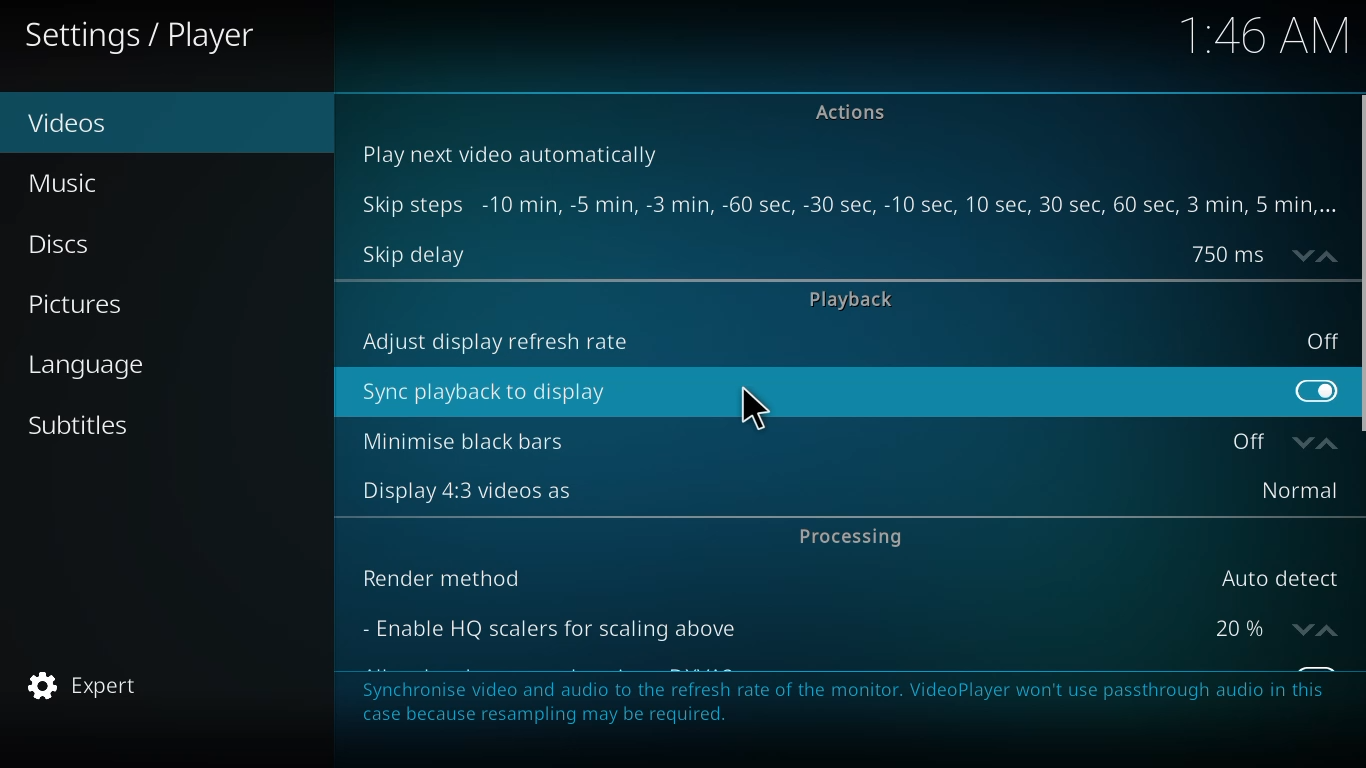  I want to click on play next video automatically, so click(512, 155).